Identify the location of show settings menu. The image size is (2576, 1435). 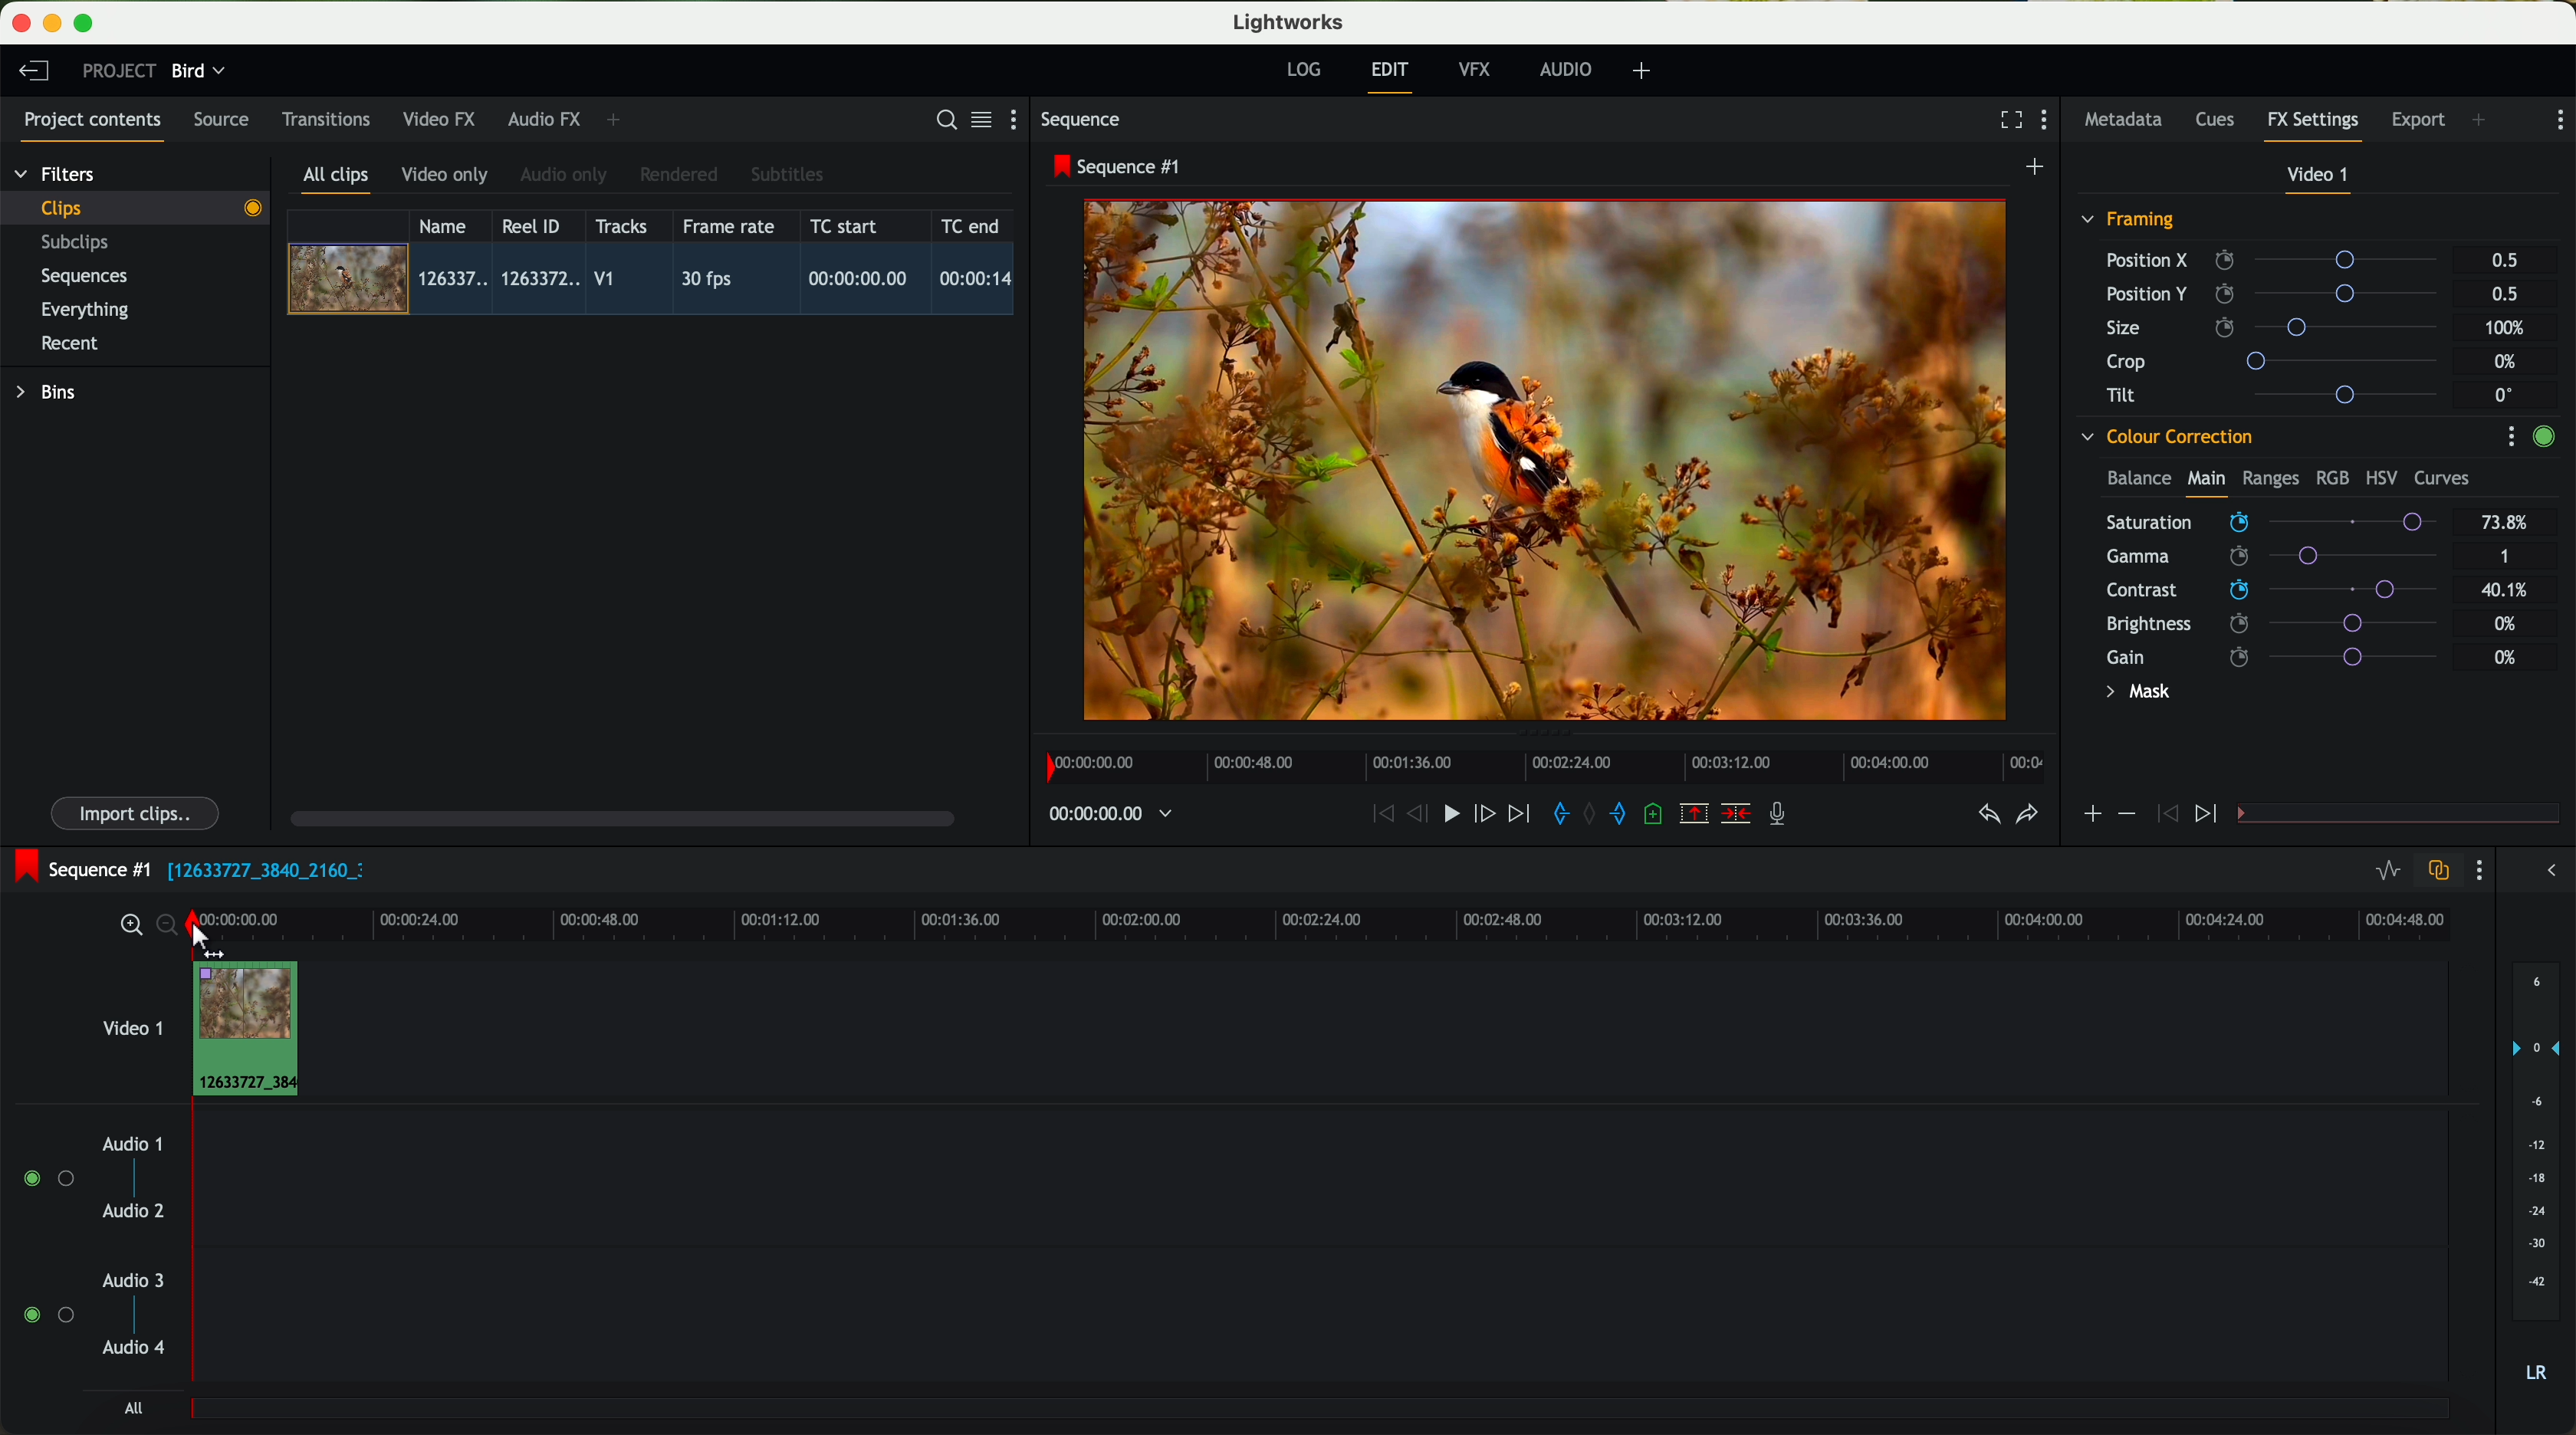
(2558, 120).